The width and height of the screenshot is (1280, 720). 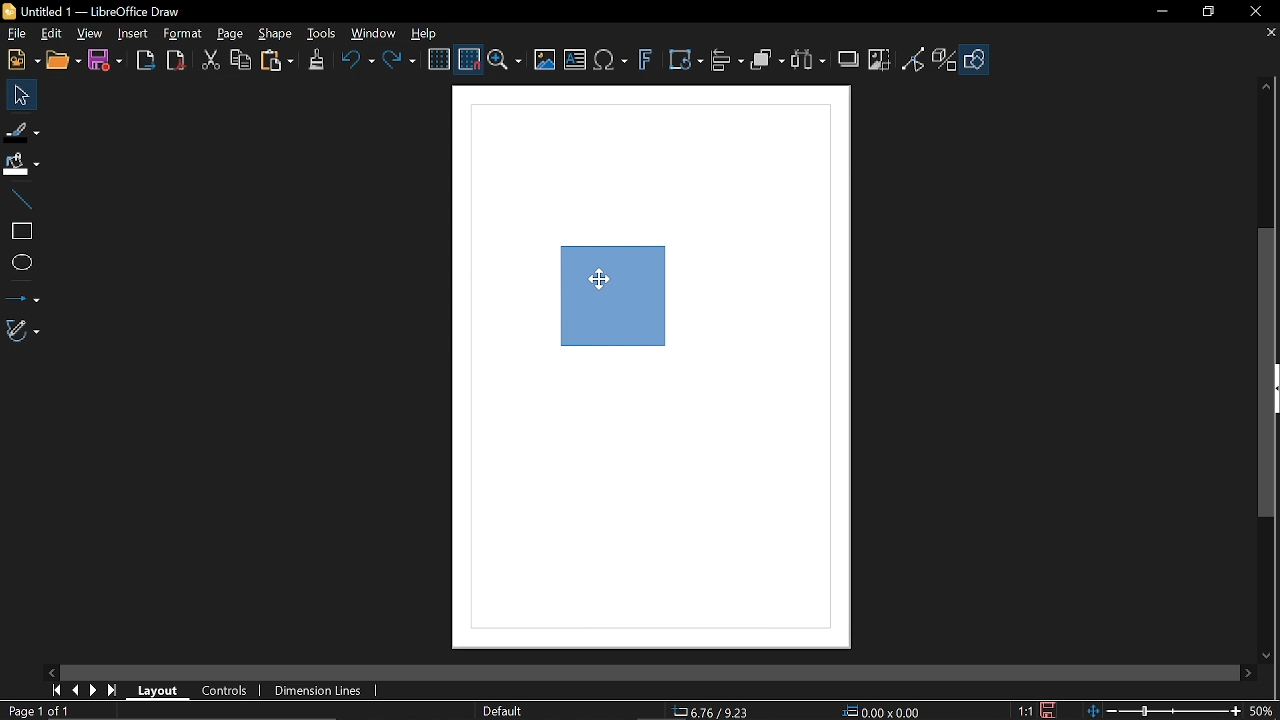 What do you see at coordinates (914, 59) in the screenshot?
I see `Toggle ` at bounding box center [914, 59].